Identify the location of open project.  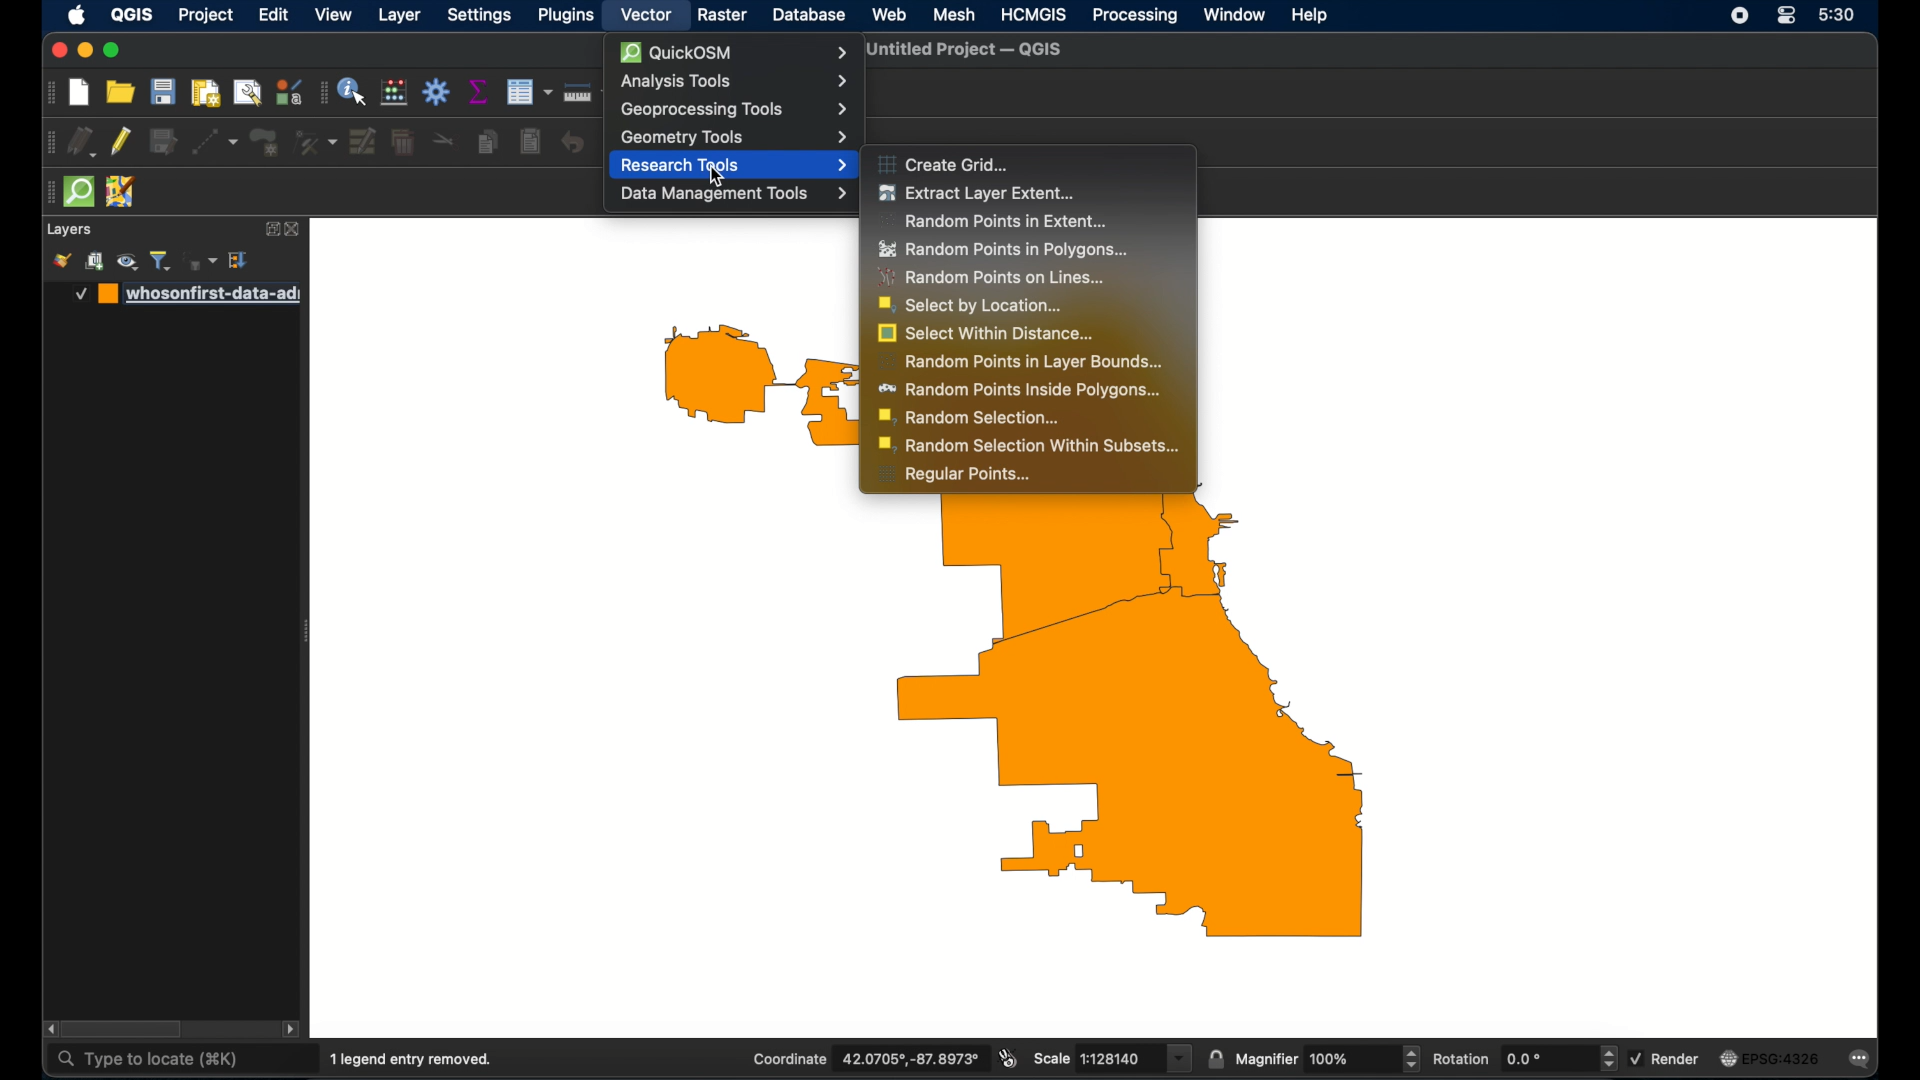
(121, 91).